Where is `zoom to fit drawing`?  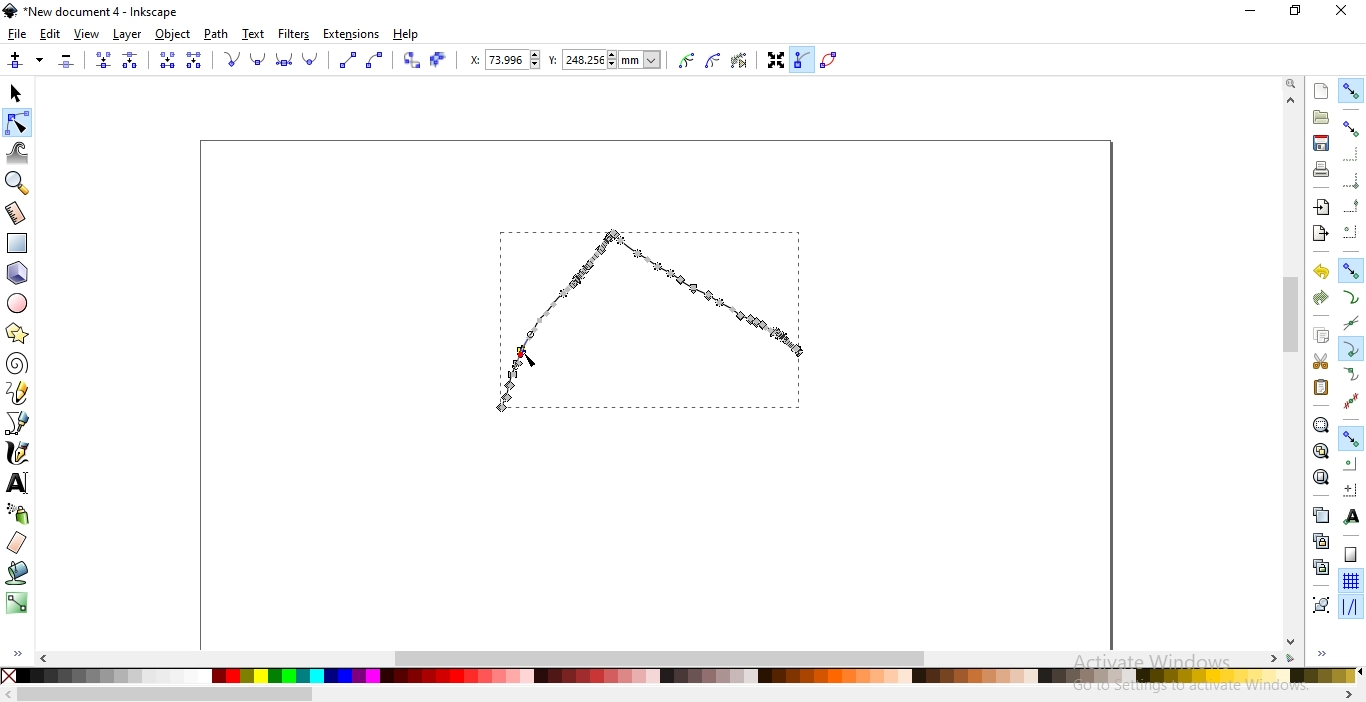 zoom to fit drawing is located at coordinates (1320, 449).